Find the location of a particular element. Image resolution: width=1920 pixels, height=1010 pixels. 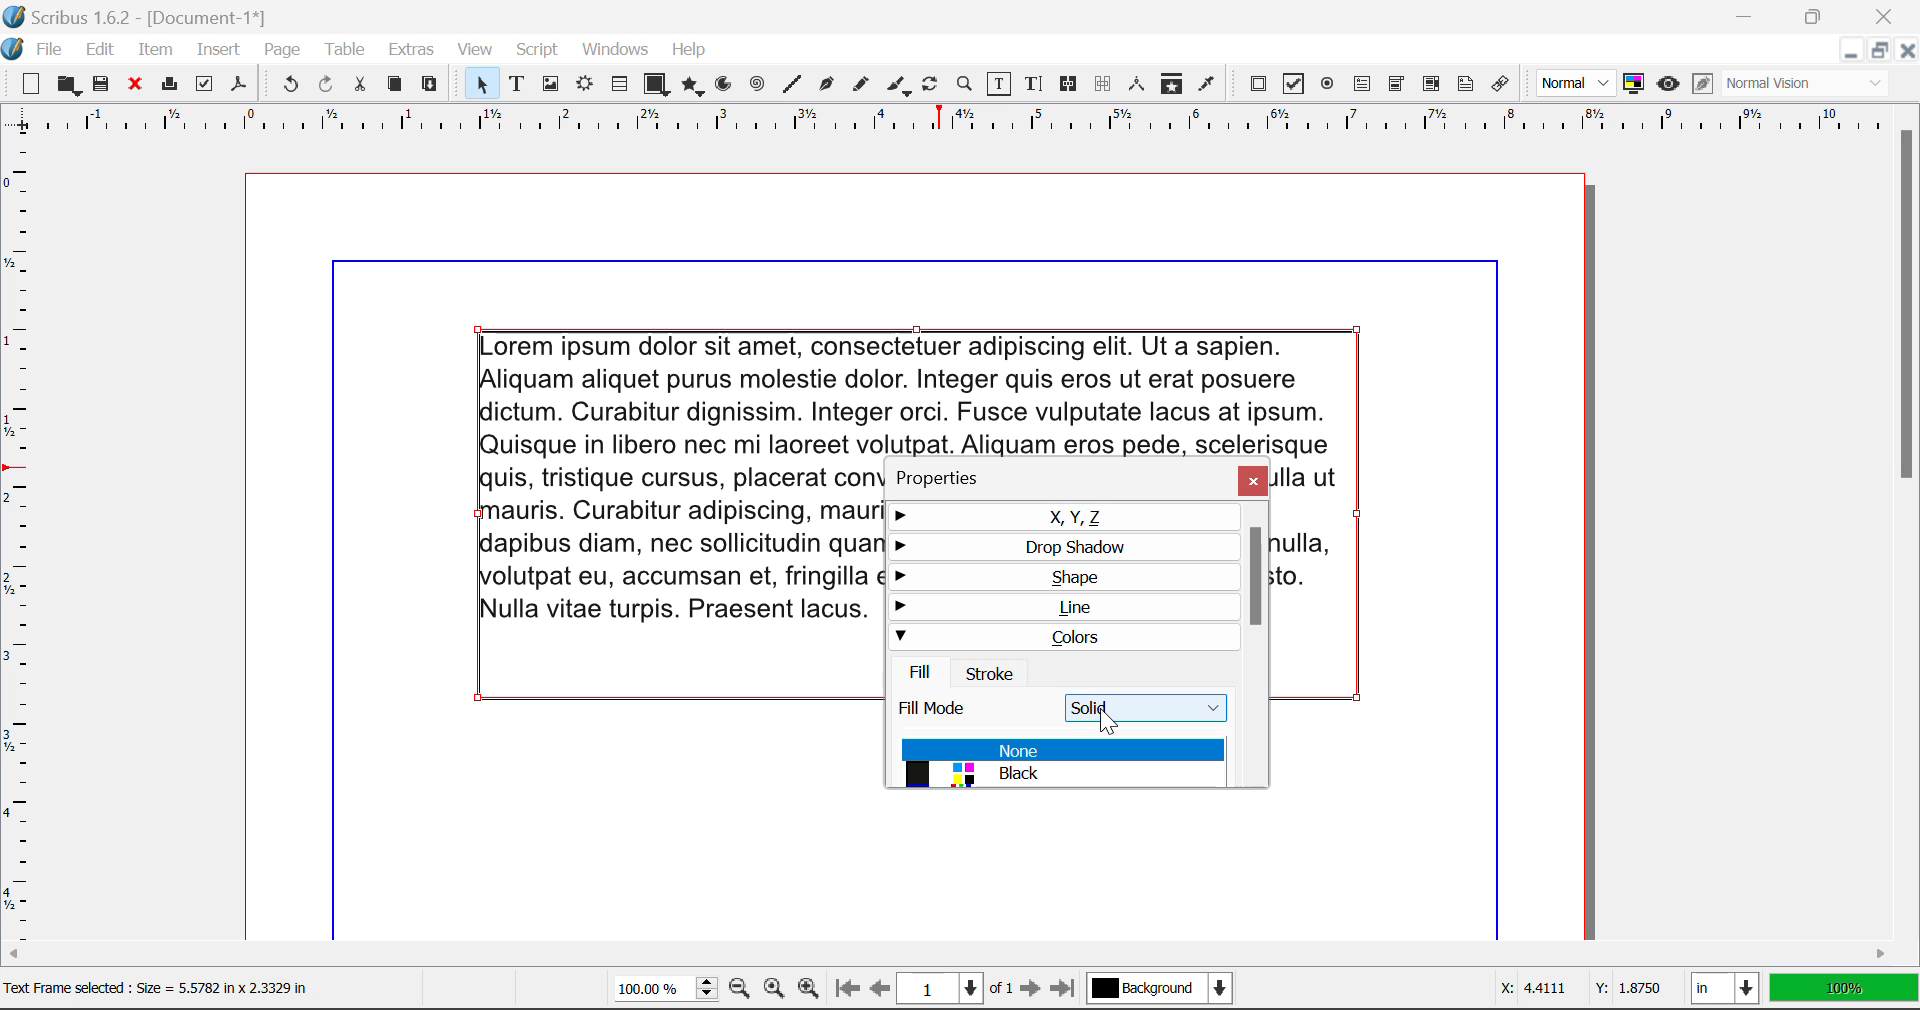

Calligraphic Line is located at coordinates (900, 88).